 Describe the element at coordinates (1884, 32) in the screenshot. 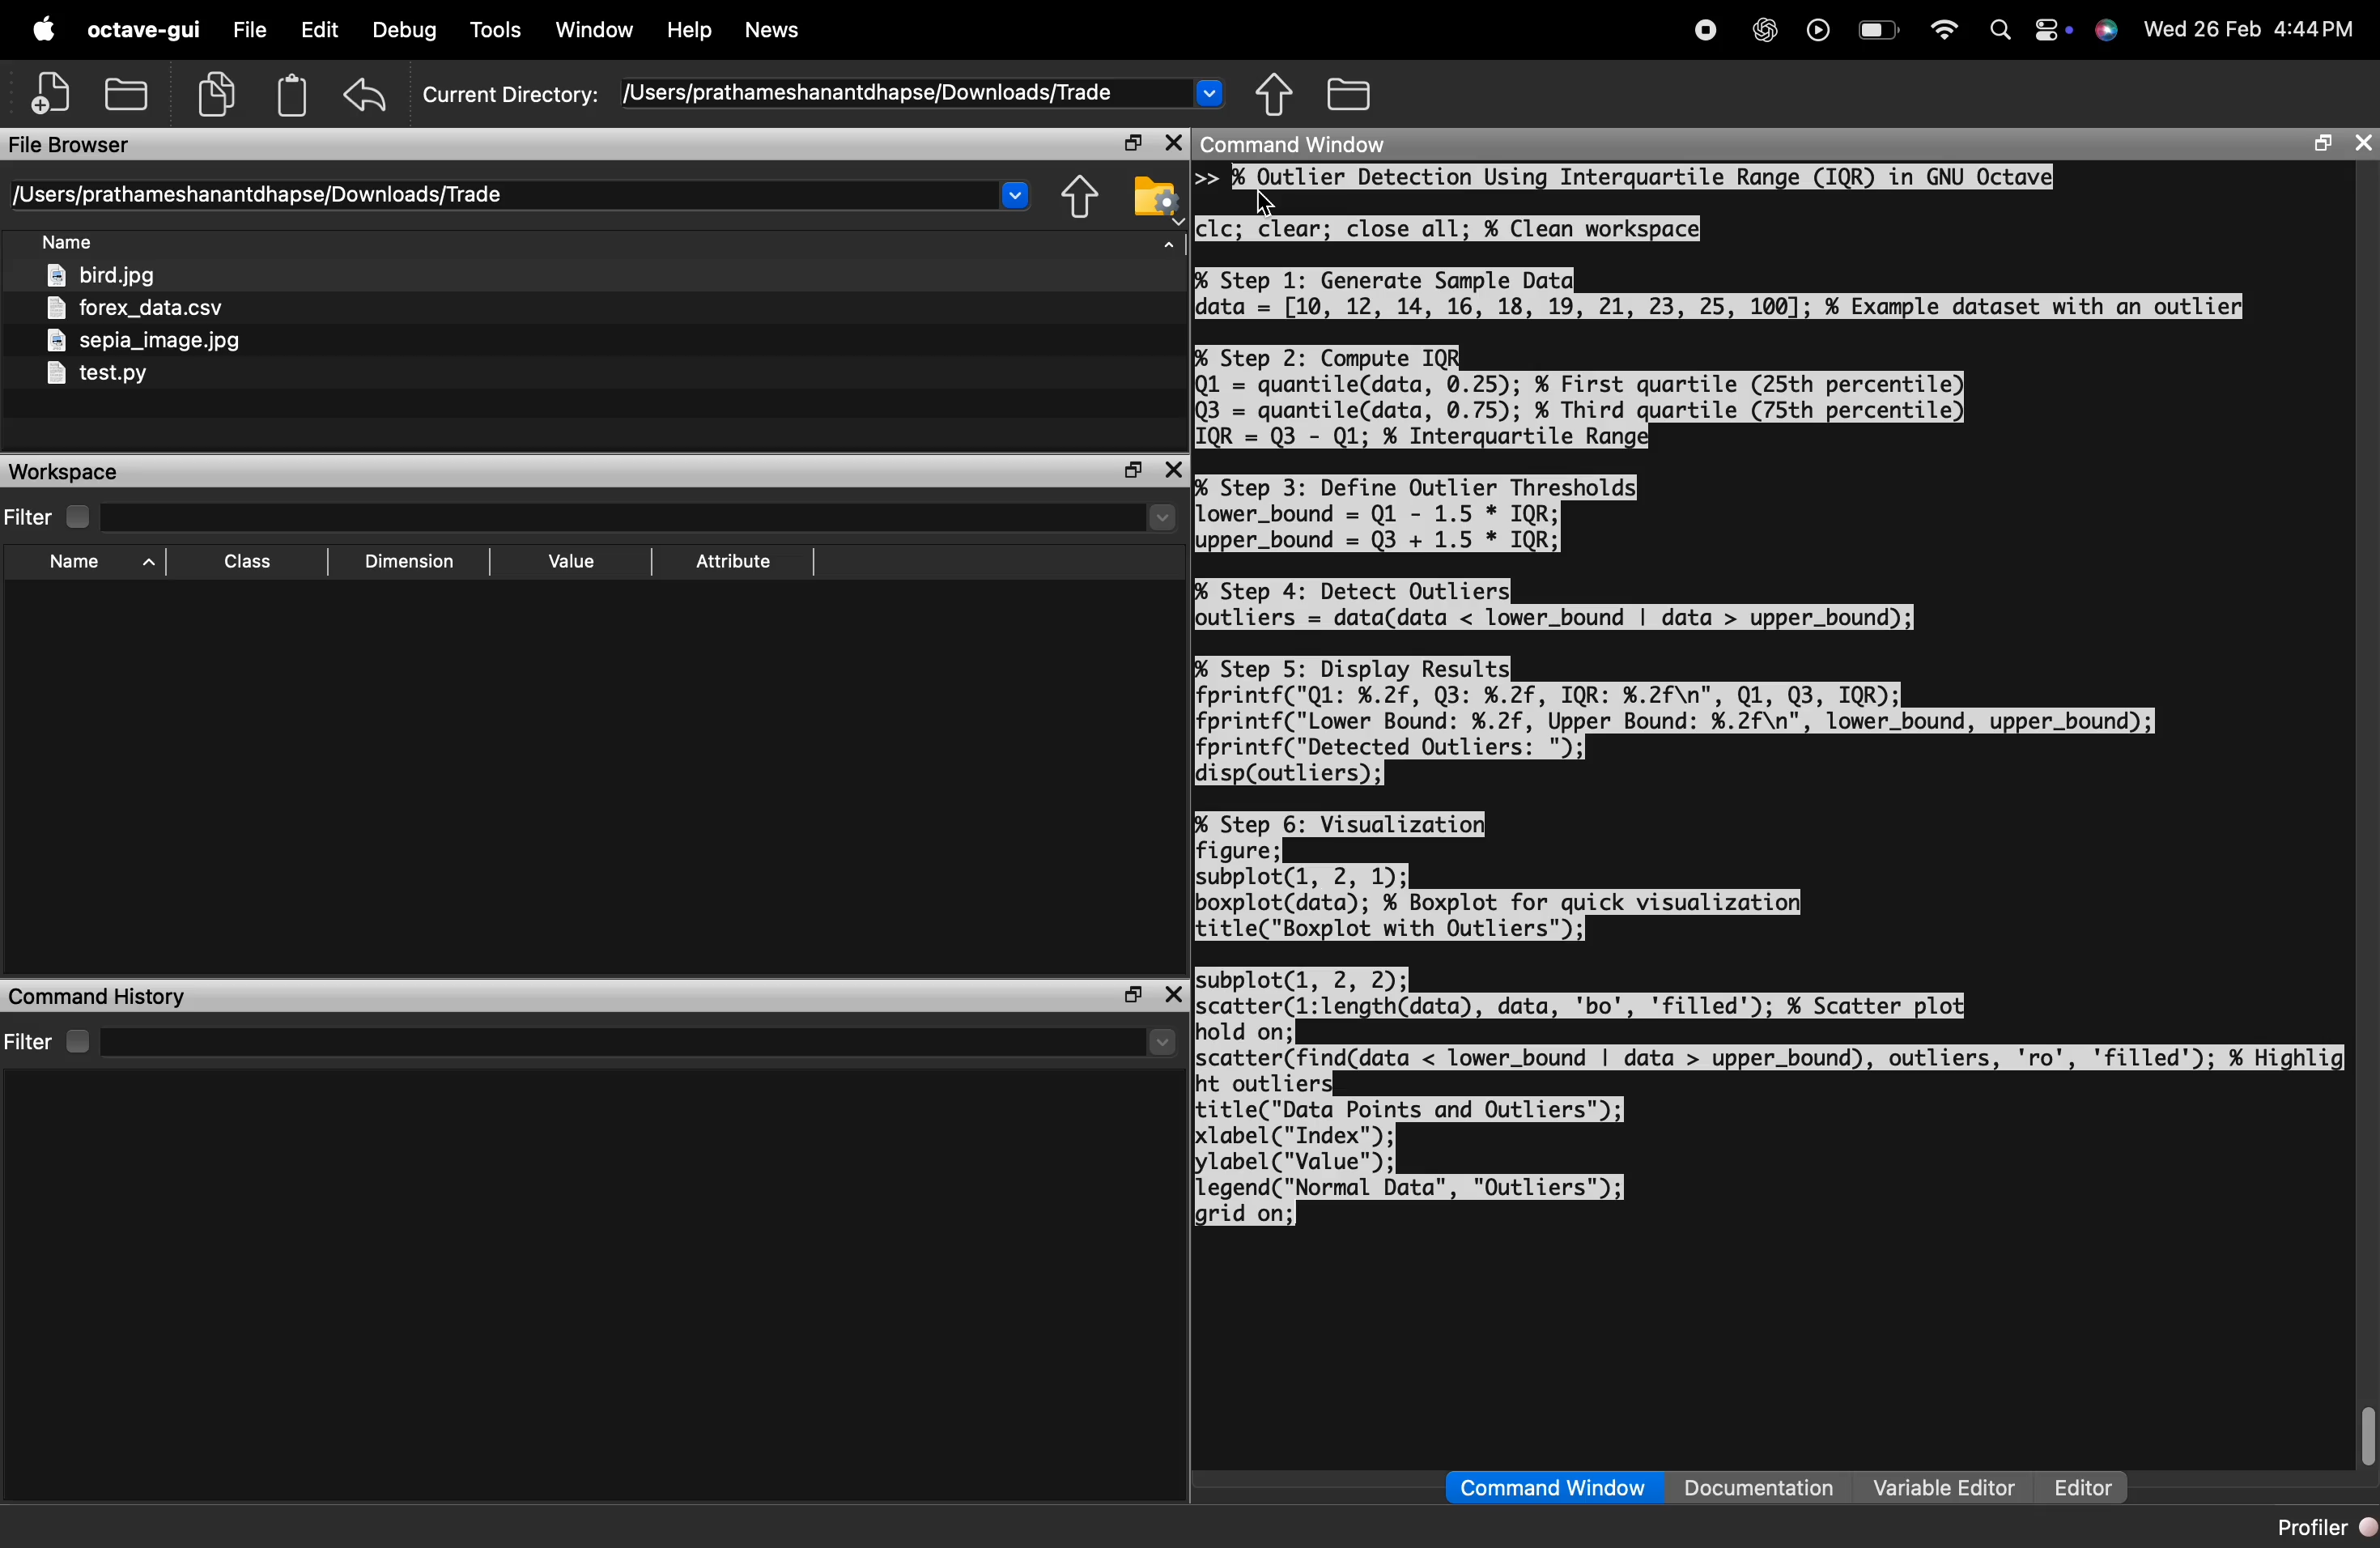

I see `battery` at that location.